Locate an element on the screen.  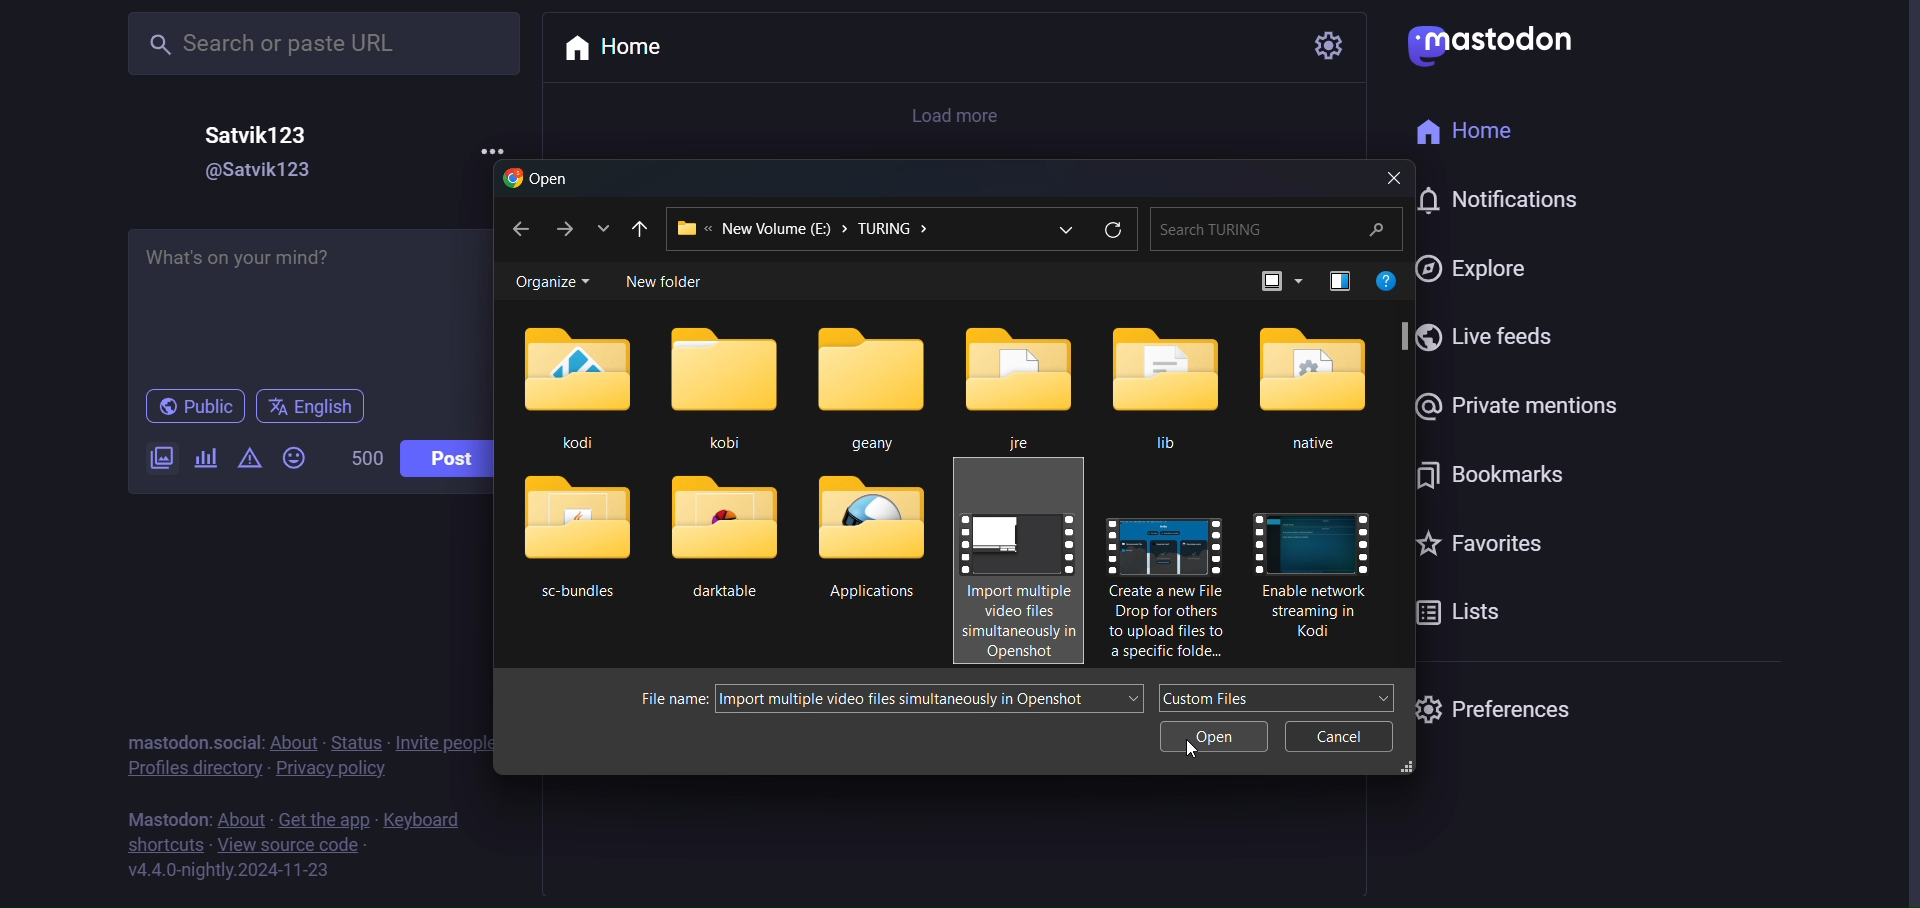
setting is located at coordinates (1324, 46).